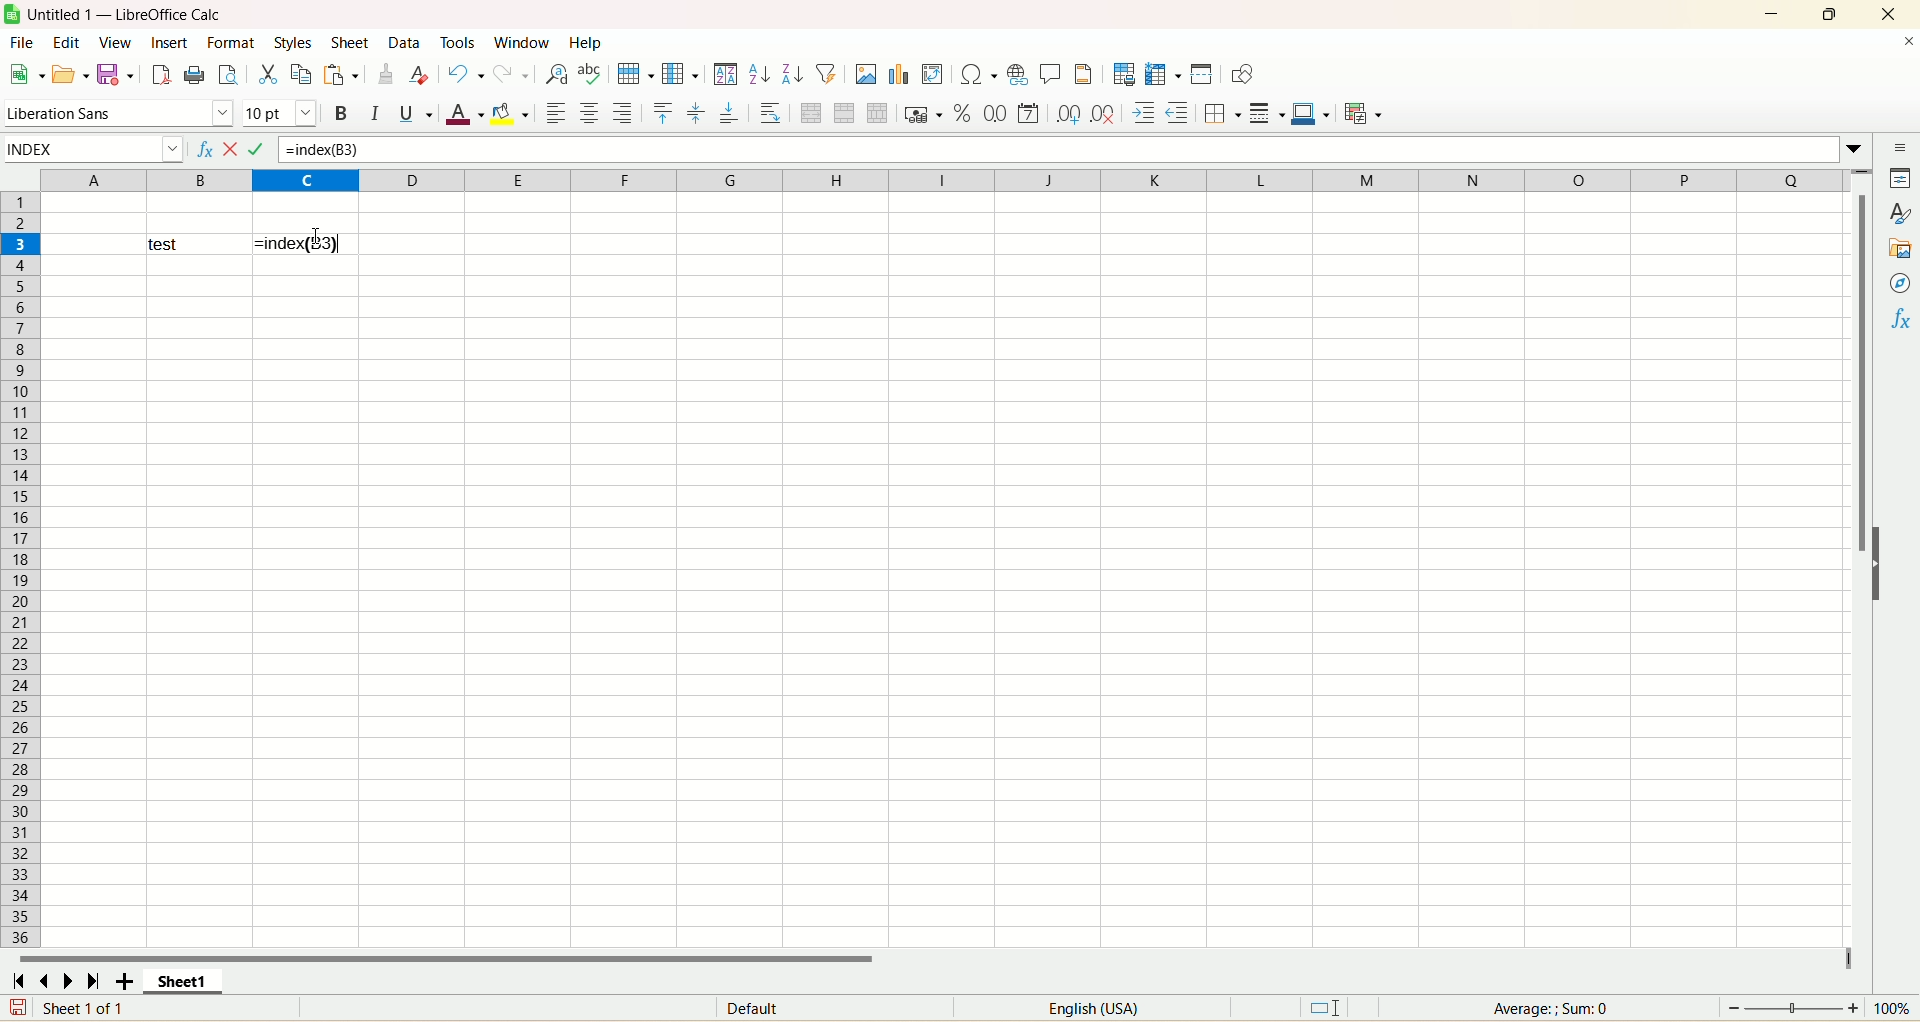 Image resolution: width=1920 pixels, height=1022 pixels. Describe the element at coordinates (22, 42) in the screenshot. I see `file` at that location.